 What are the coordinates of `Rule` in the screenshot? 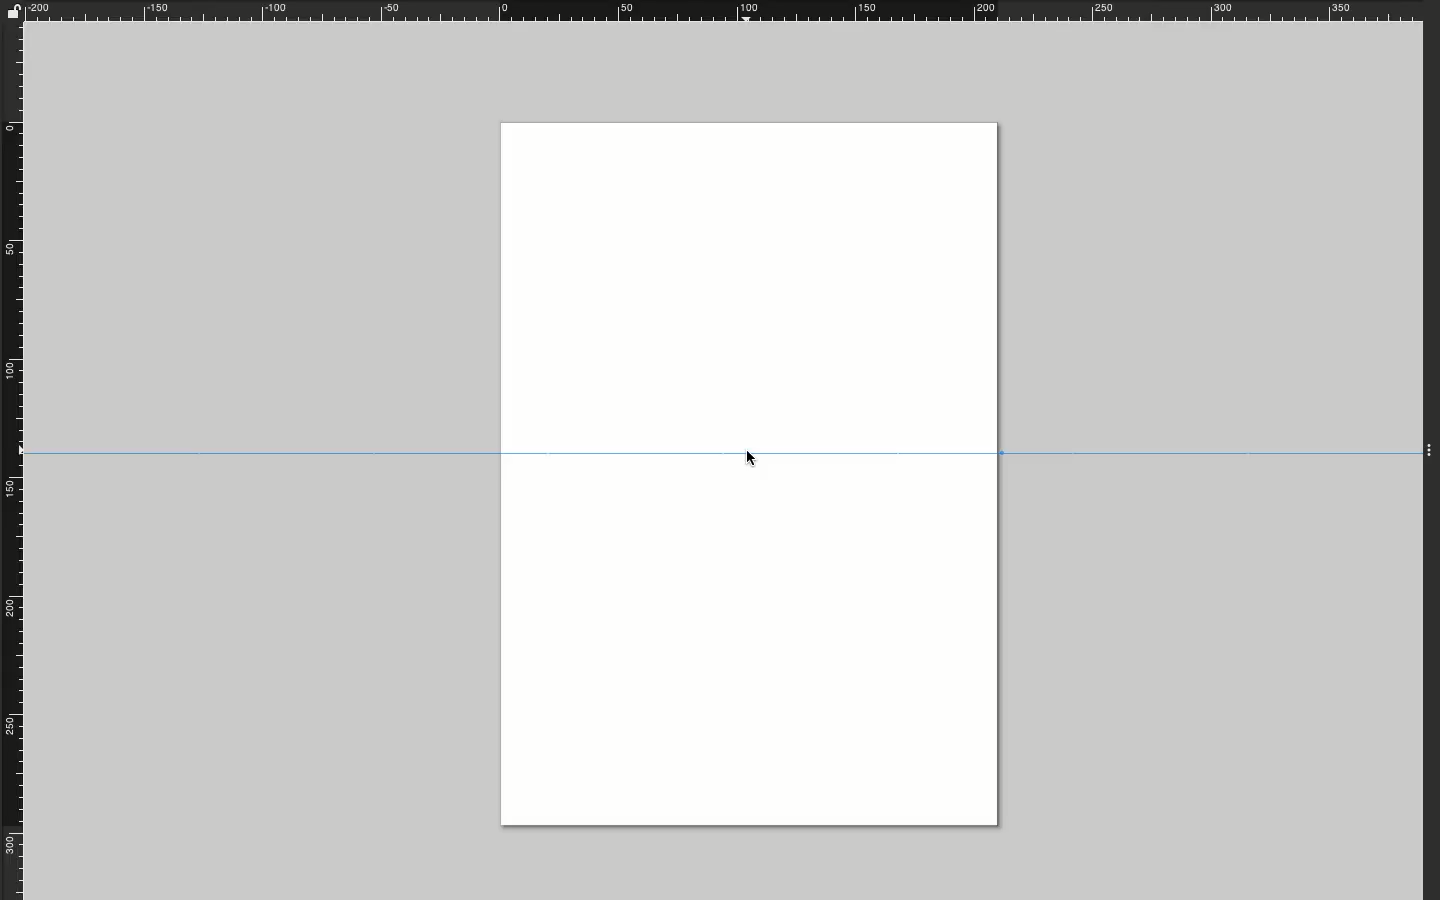 It's located at (13, 460).